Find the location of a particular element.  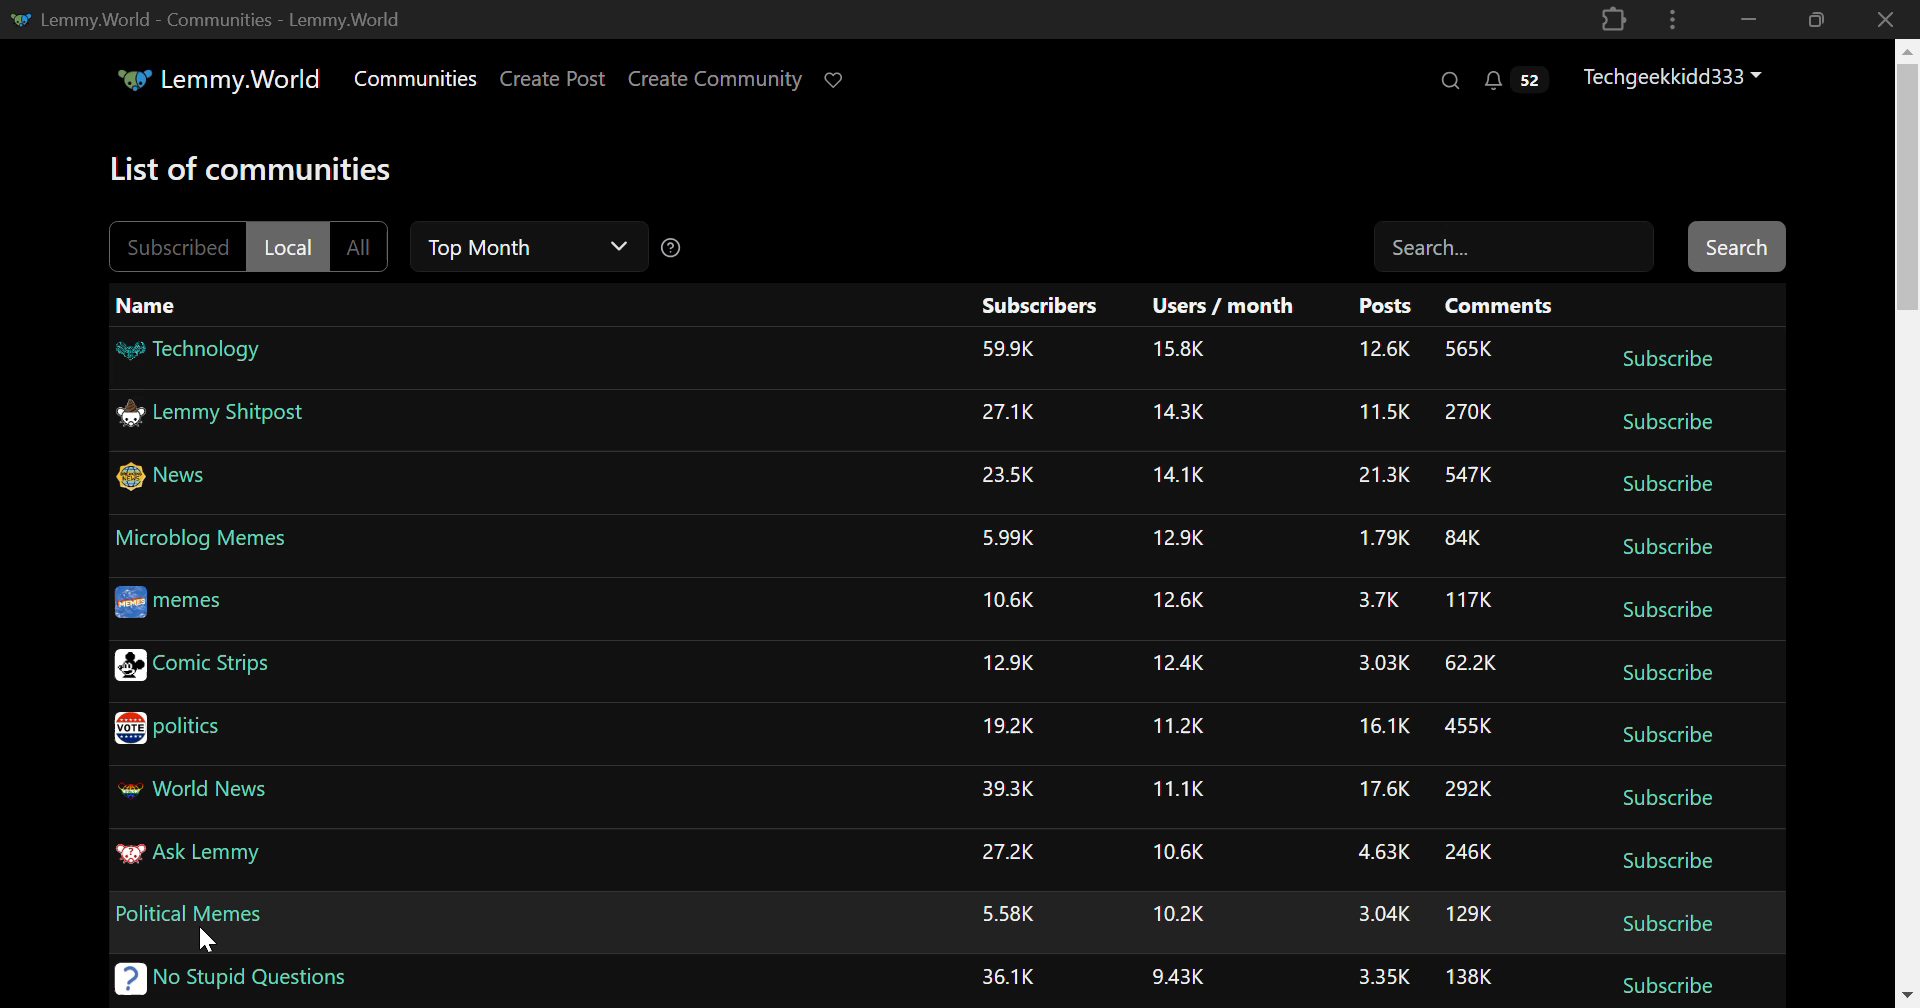

Comments Column Heading is located at coordinates (1498, 303).